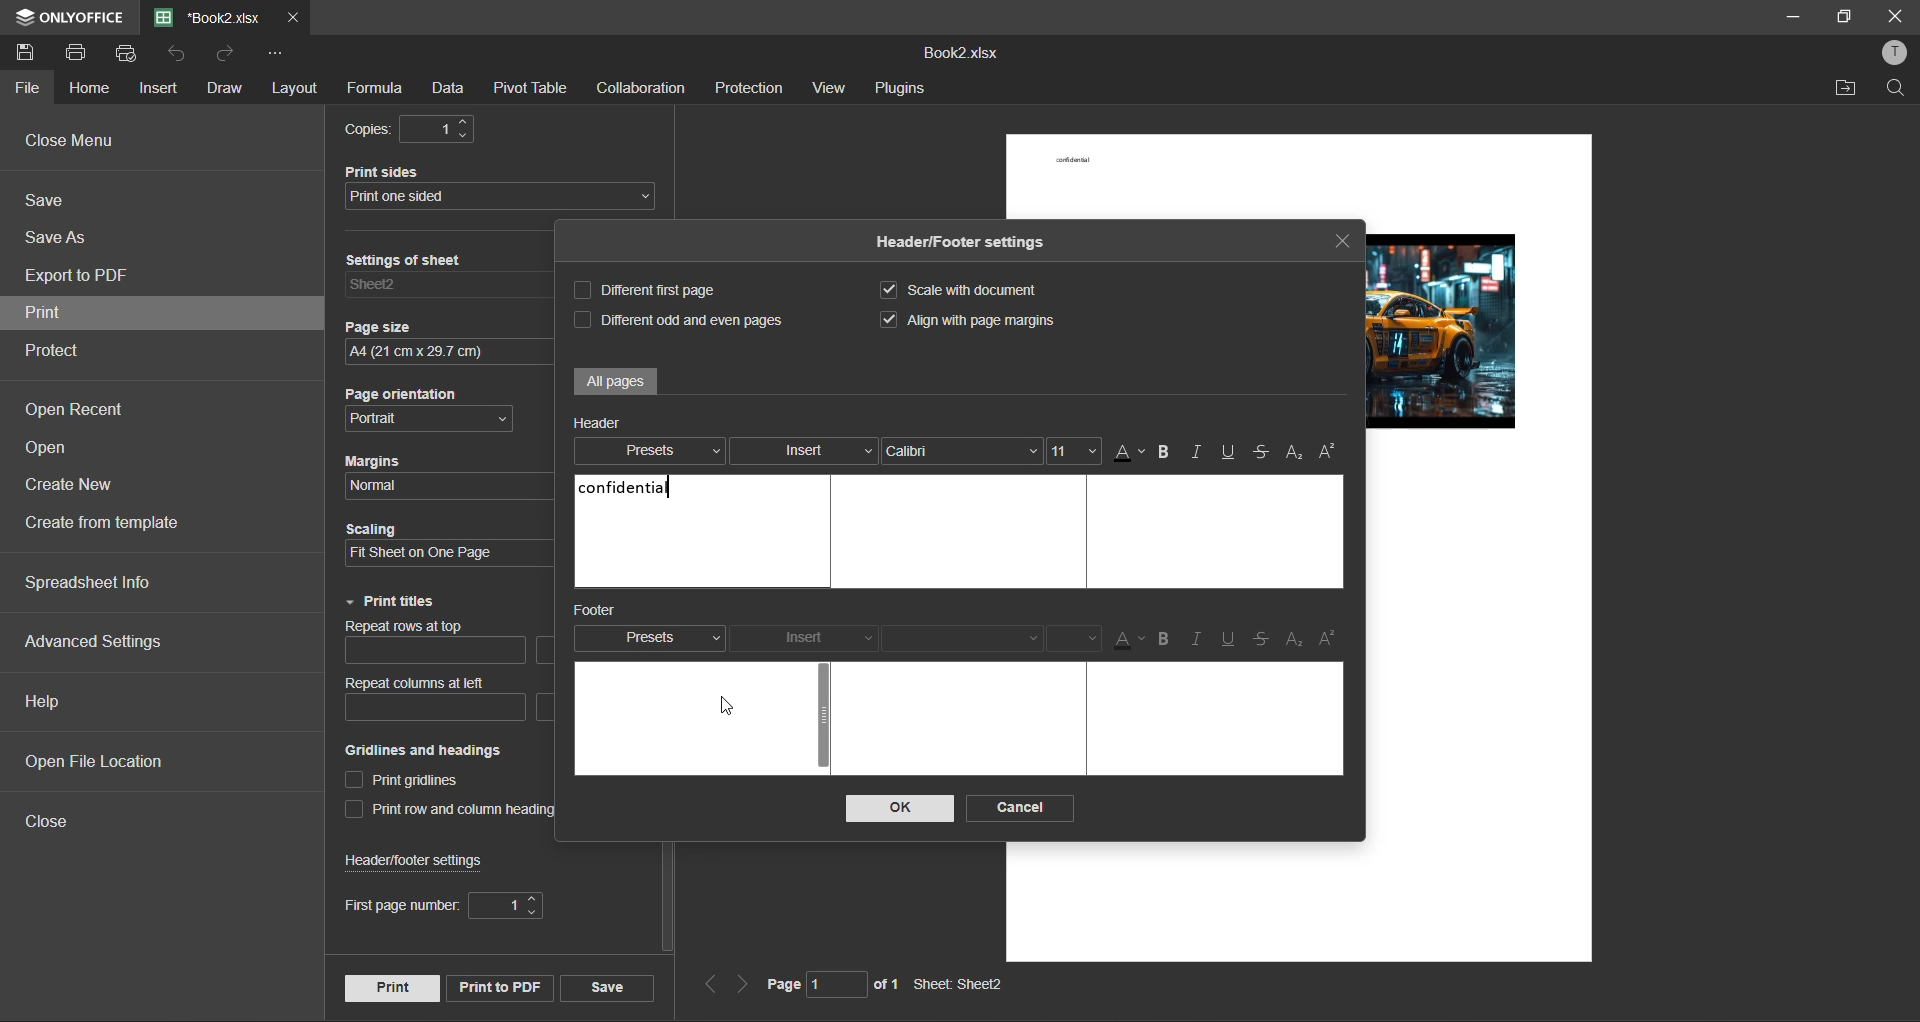 The width and height of the screenshot is (1920, 1022). Describe the element at coordinates (1328, 452) in the screenshot. I see `superscript` at that location.